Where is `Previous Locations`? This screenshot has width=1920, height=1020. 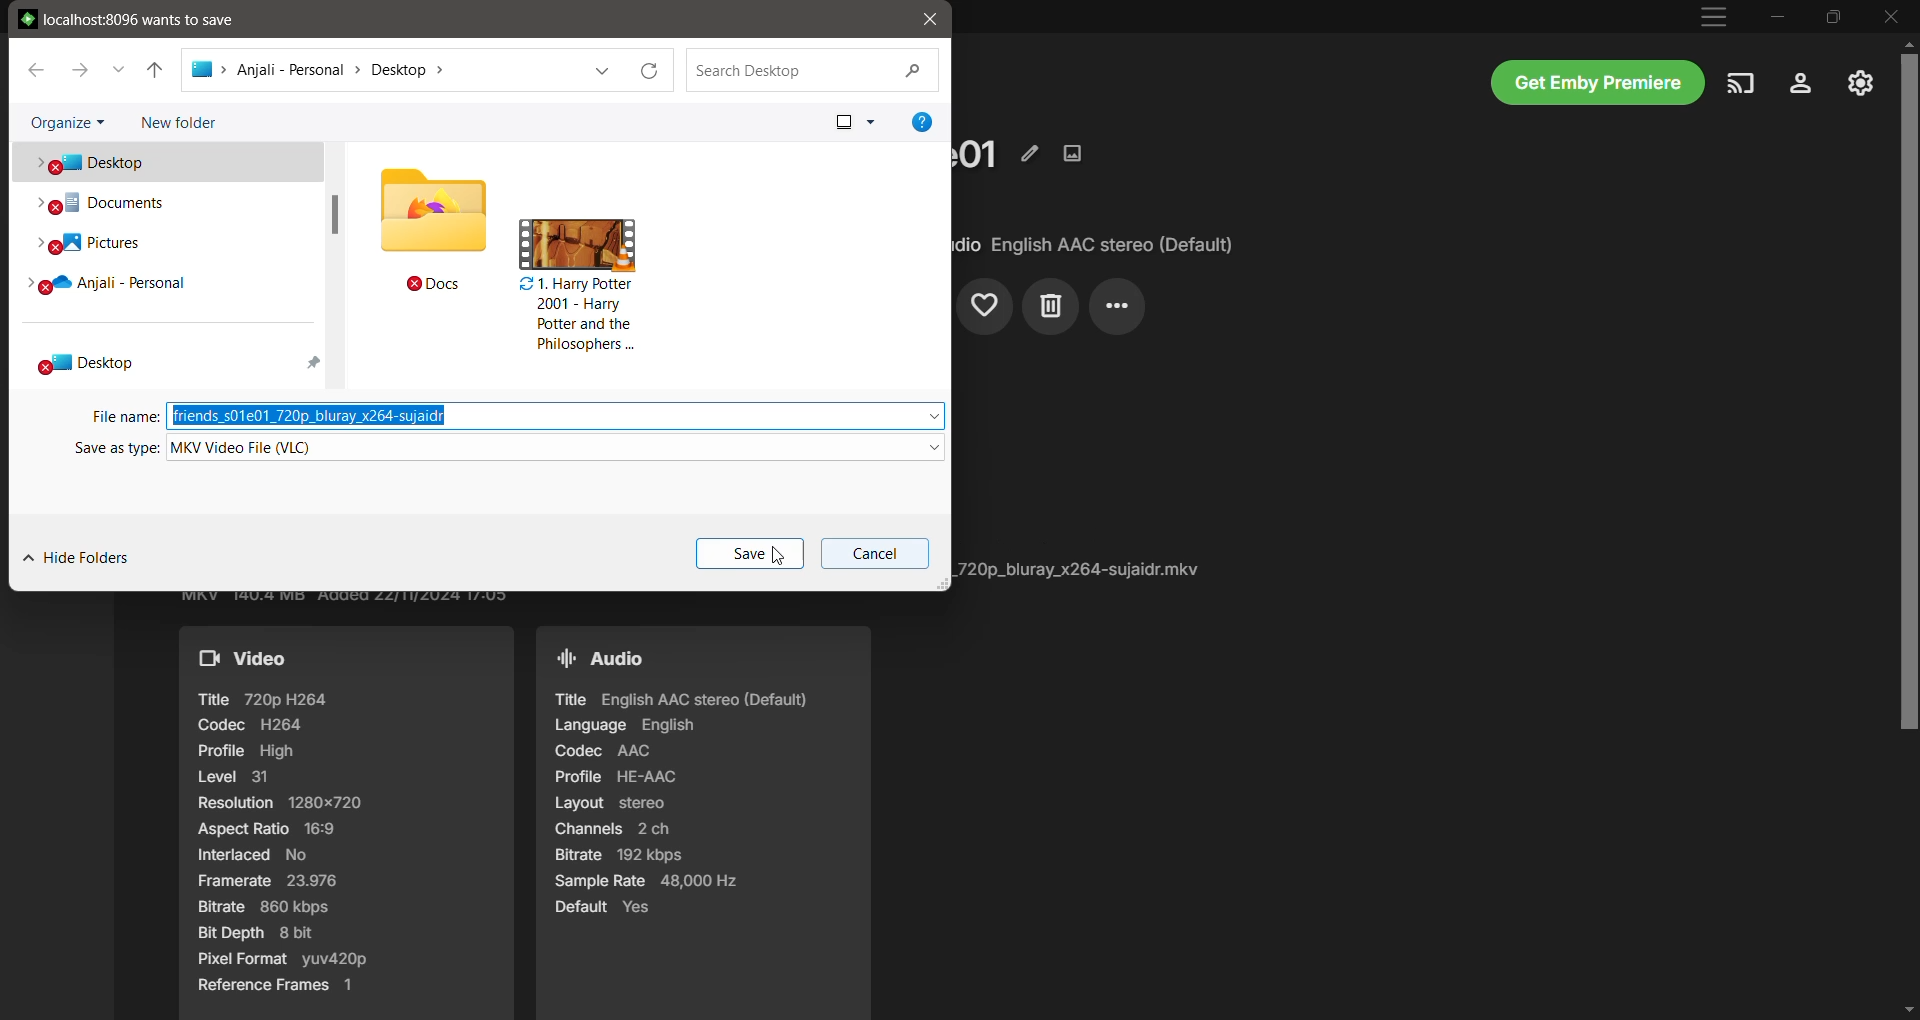
Previous Locations is located at coordinates (596, 71).